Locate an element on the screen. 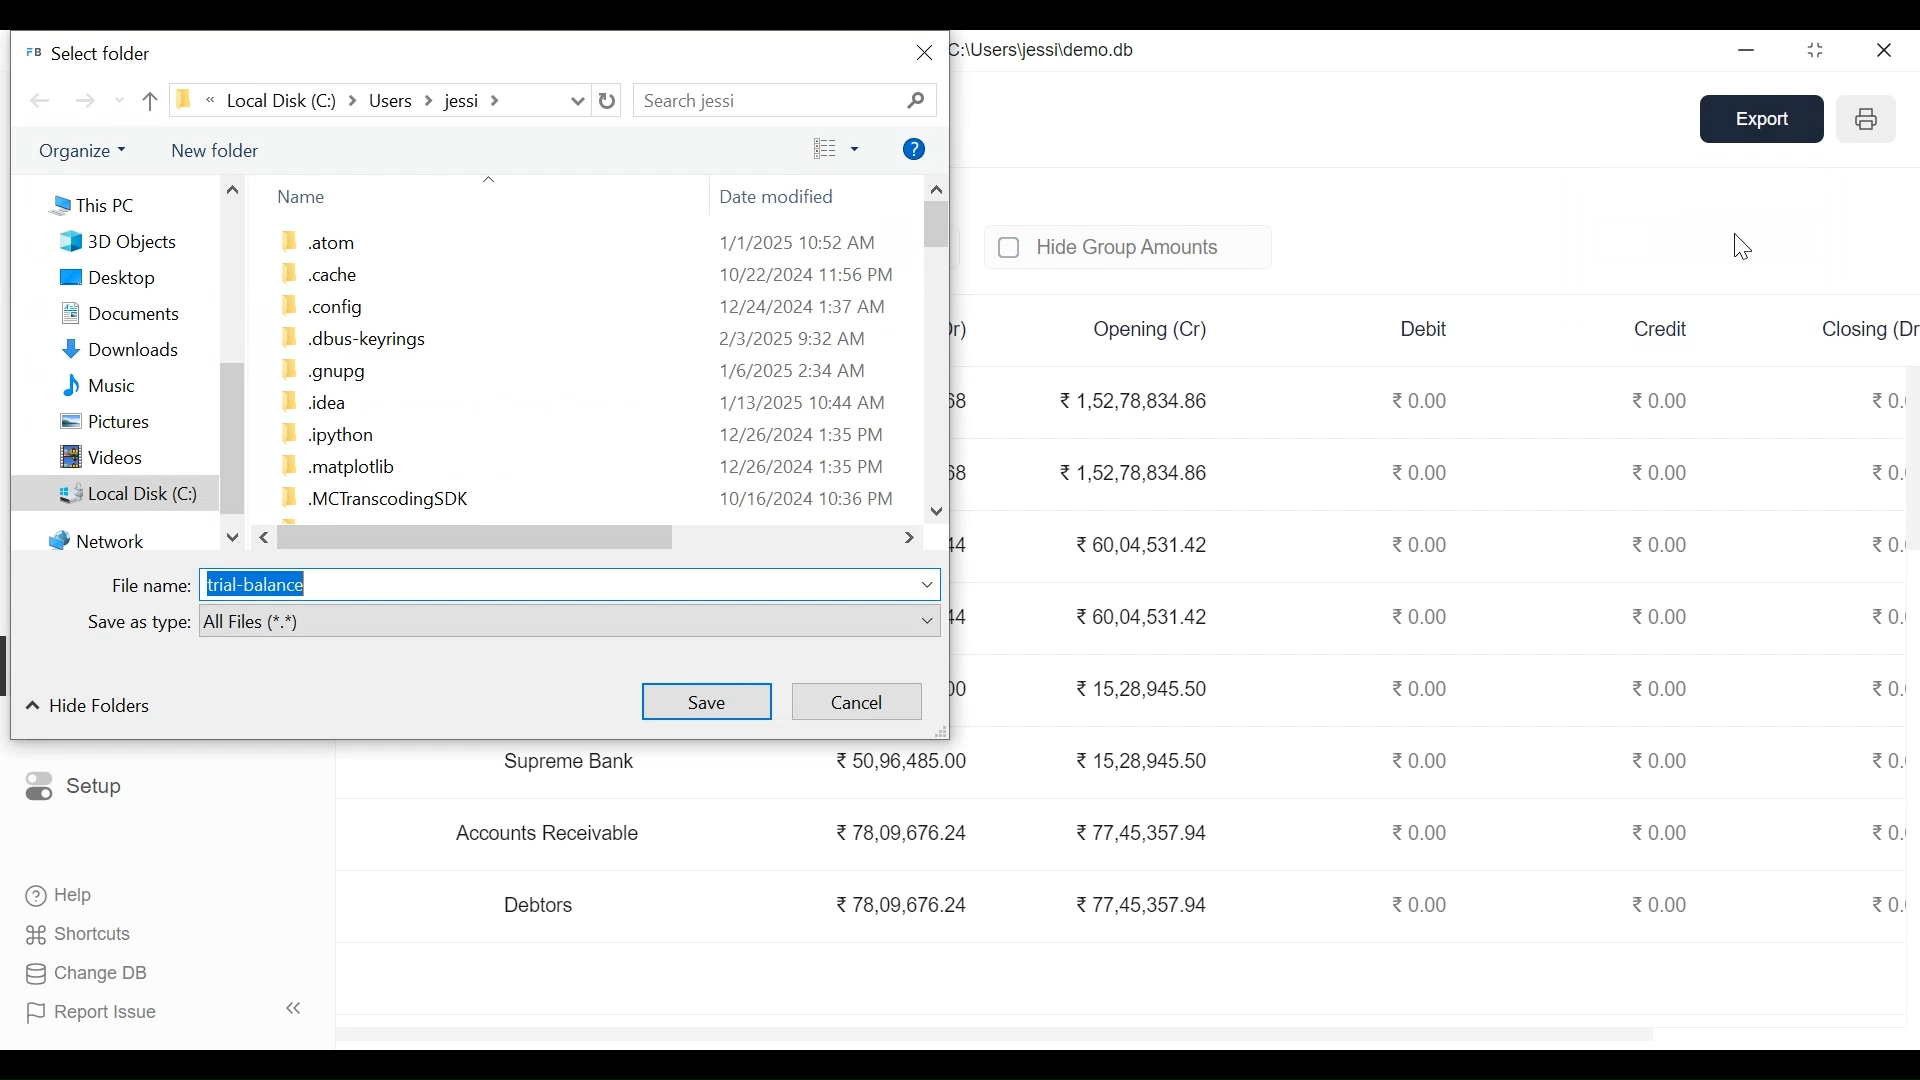 This screenshot has height=1080, width=1920. cursor is located at coordinates (1744, 247).